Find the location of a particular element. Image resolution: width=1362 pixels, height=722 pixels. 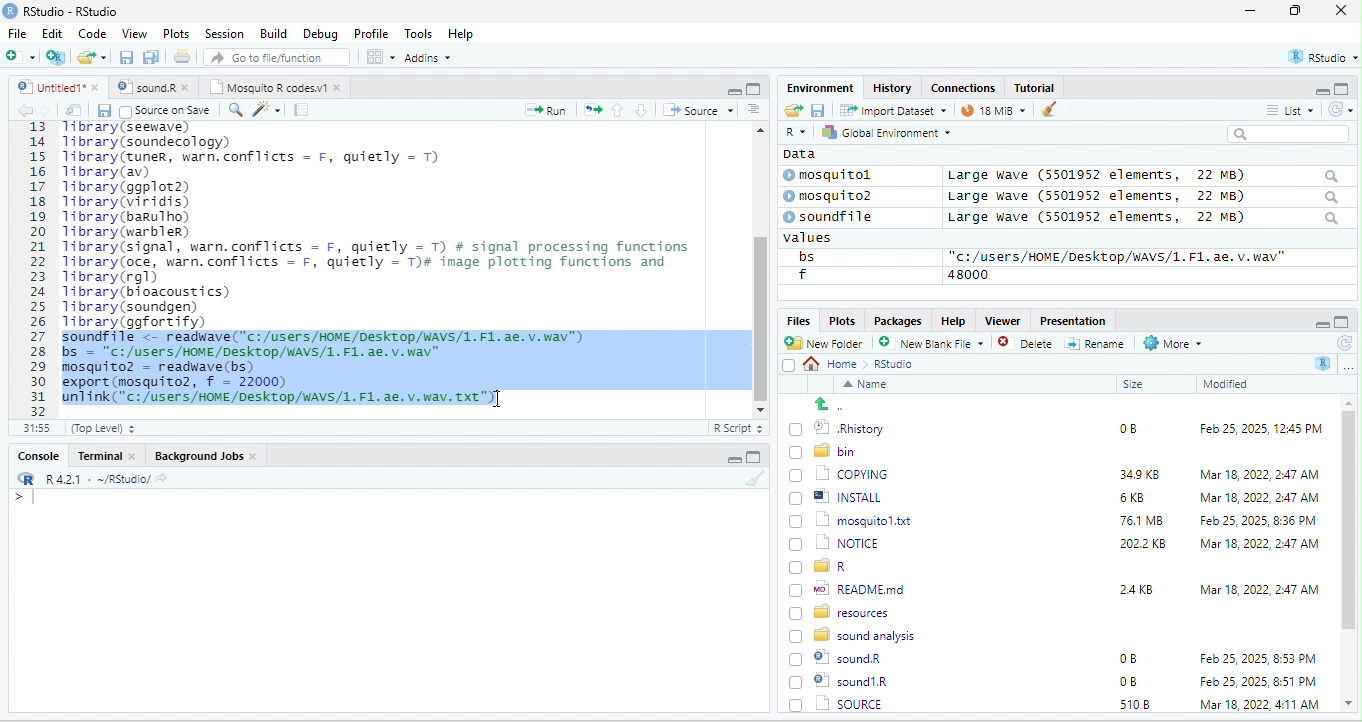

scroll bar is located at coordinates (1349, 554).